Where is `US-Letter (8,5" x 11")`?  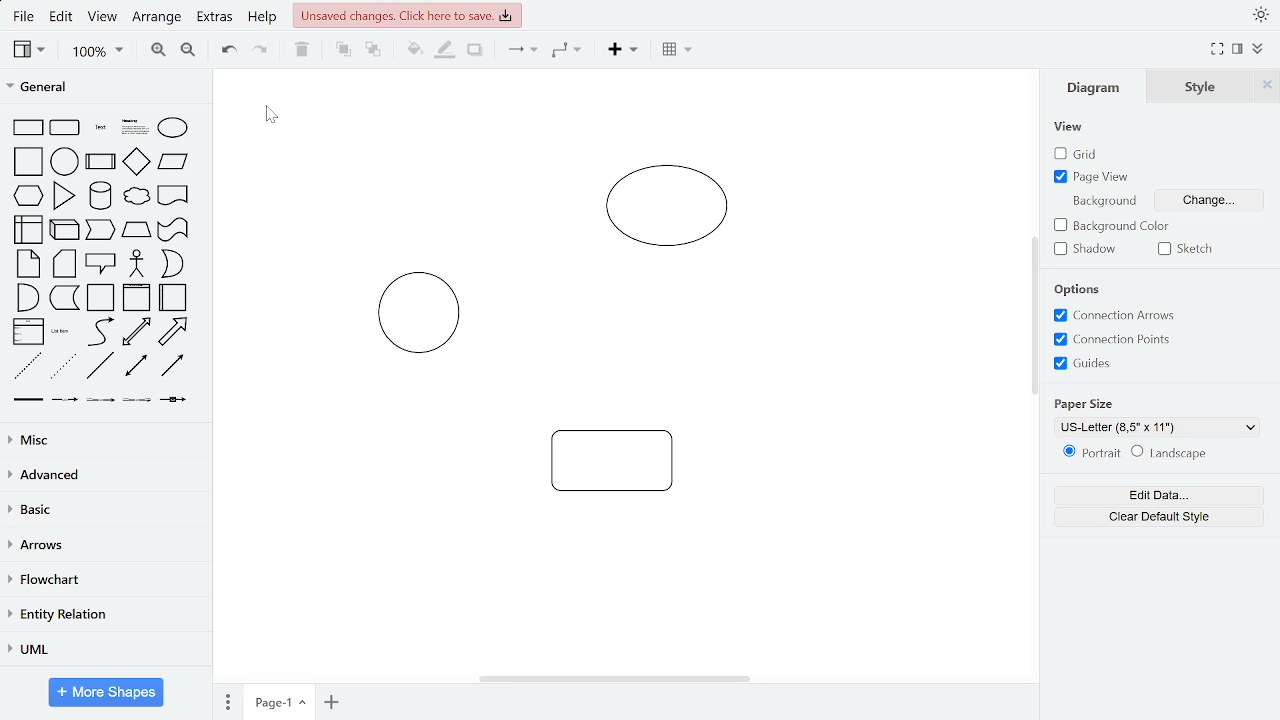
US-Letter (8,5" x 11") is located at coordinates (1160, 428).